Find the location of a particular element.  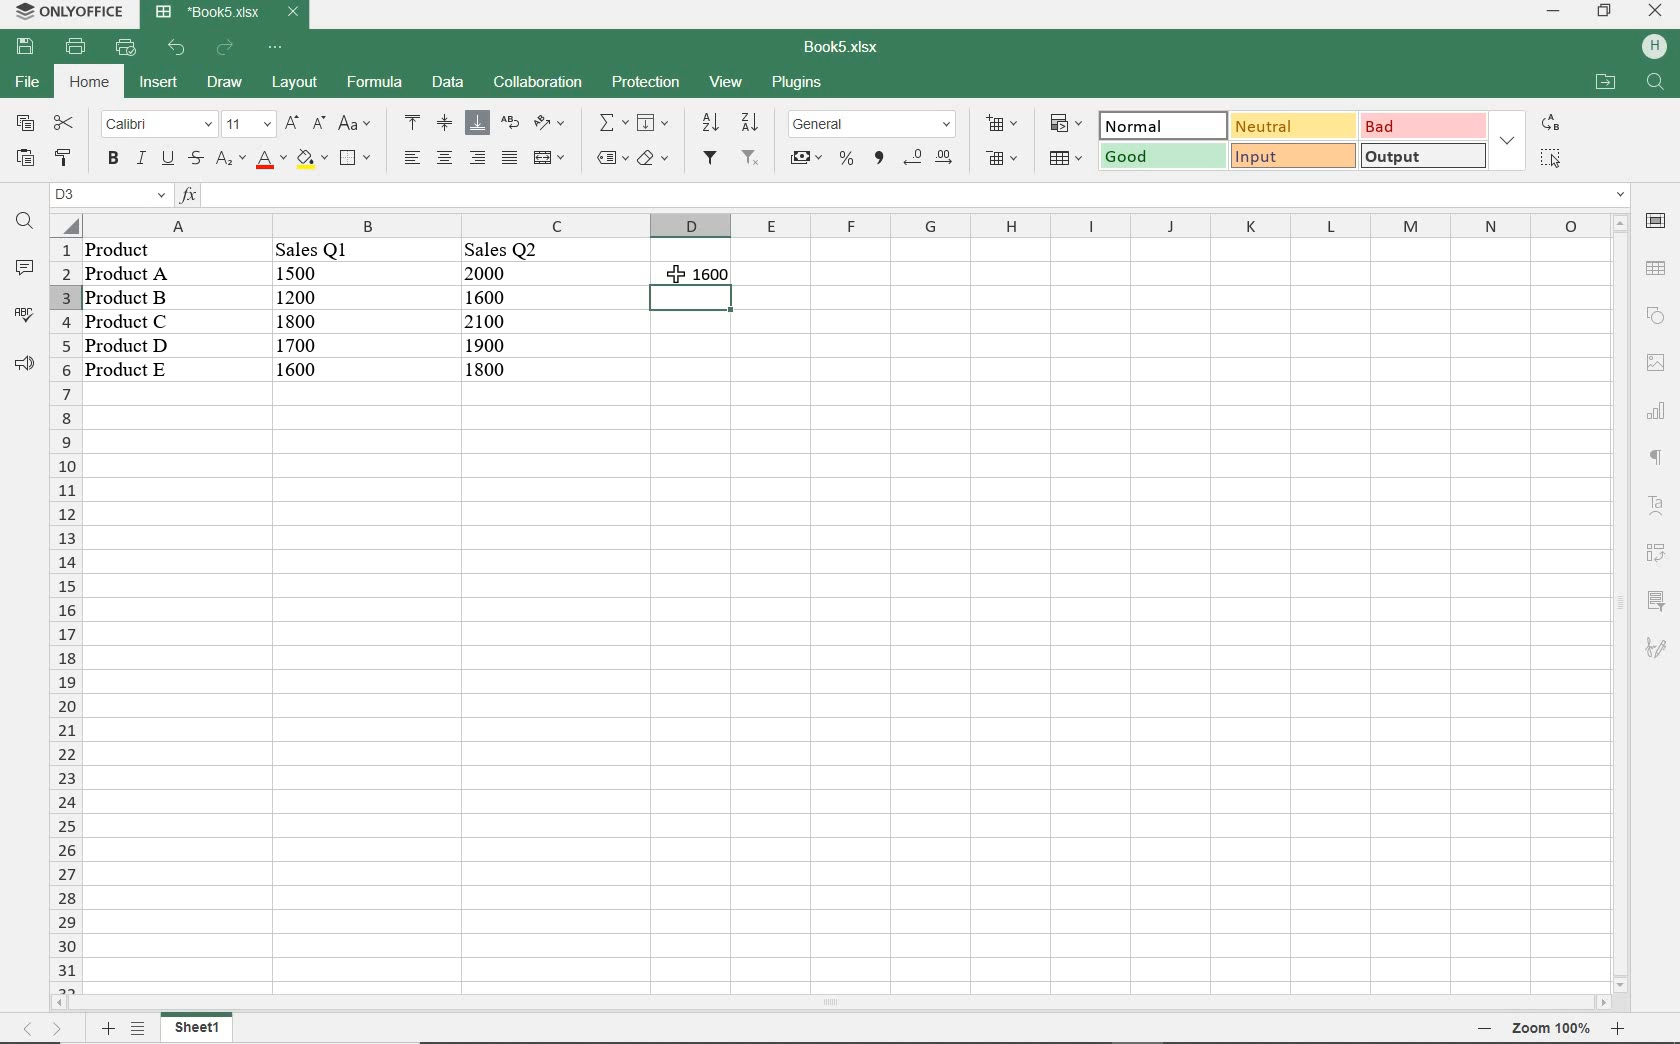

copy is located at coordinates (25, 122).